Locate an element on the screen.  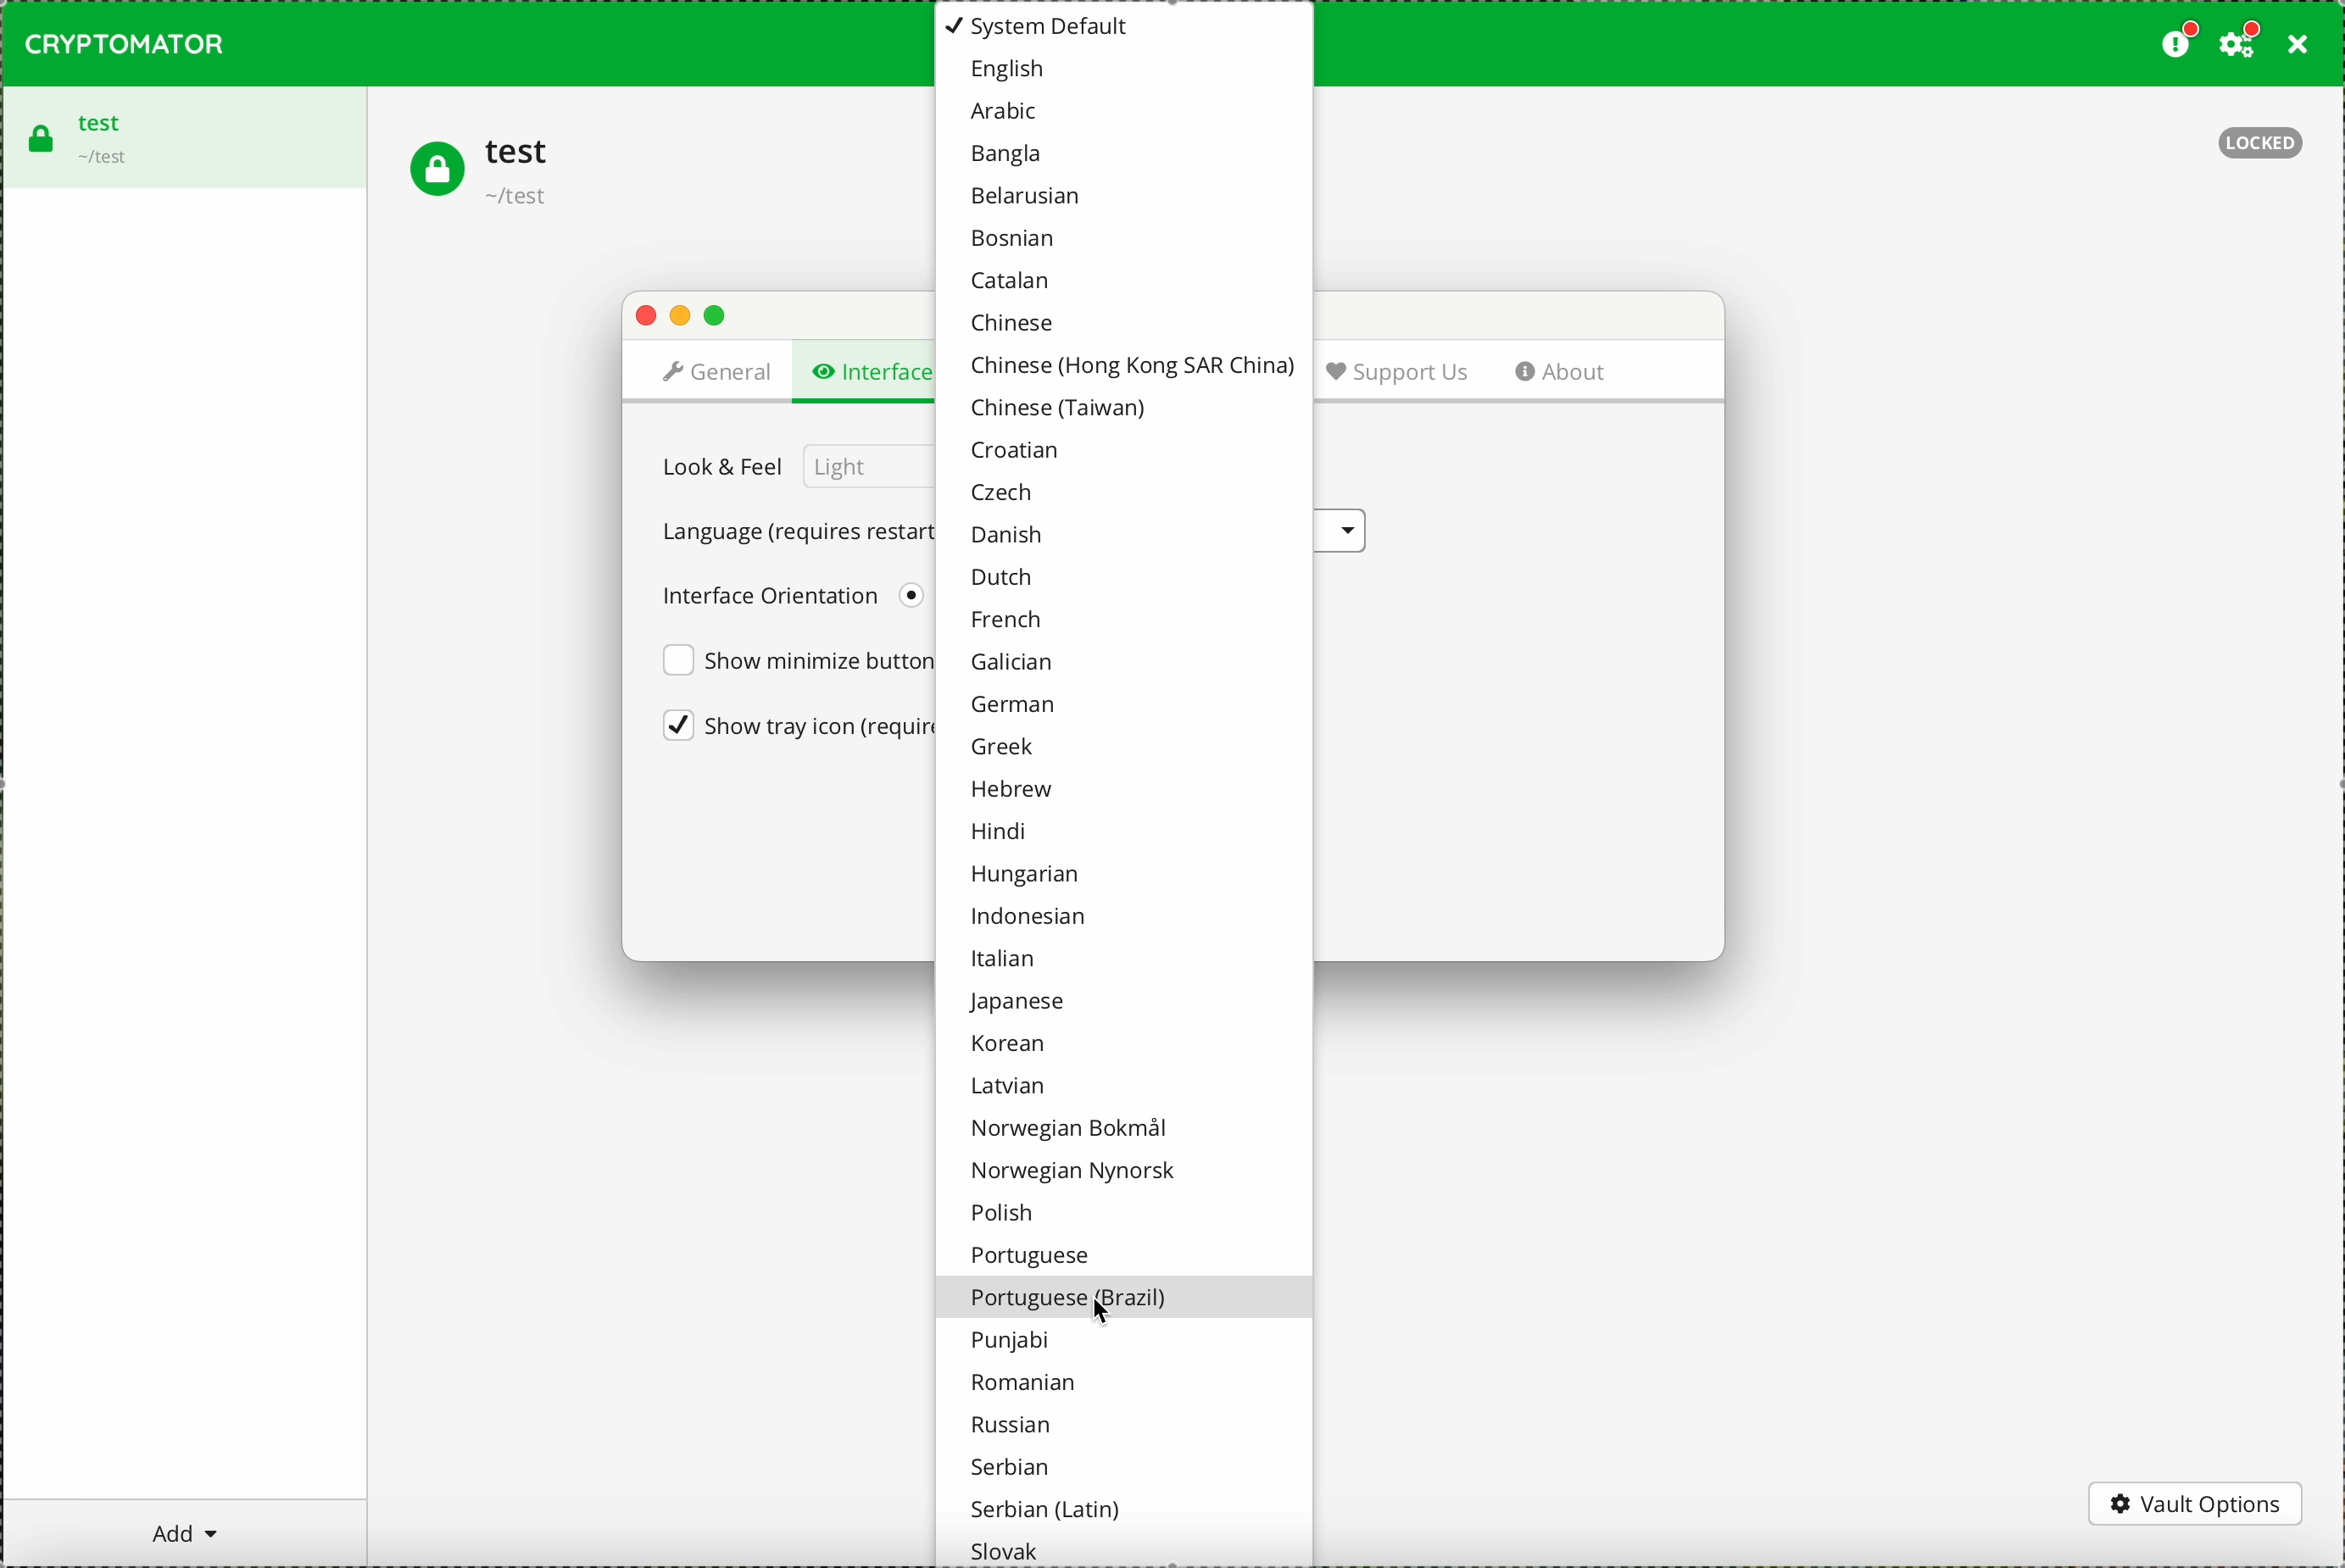
greek is located at coordinates (1002, 746).